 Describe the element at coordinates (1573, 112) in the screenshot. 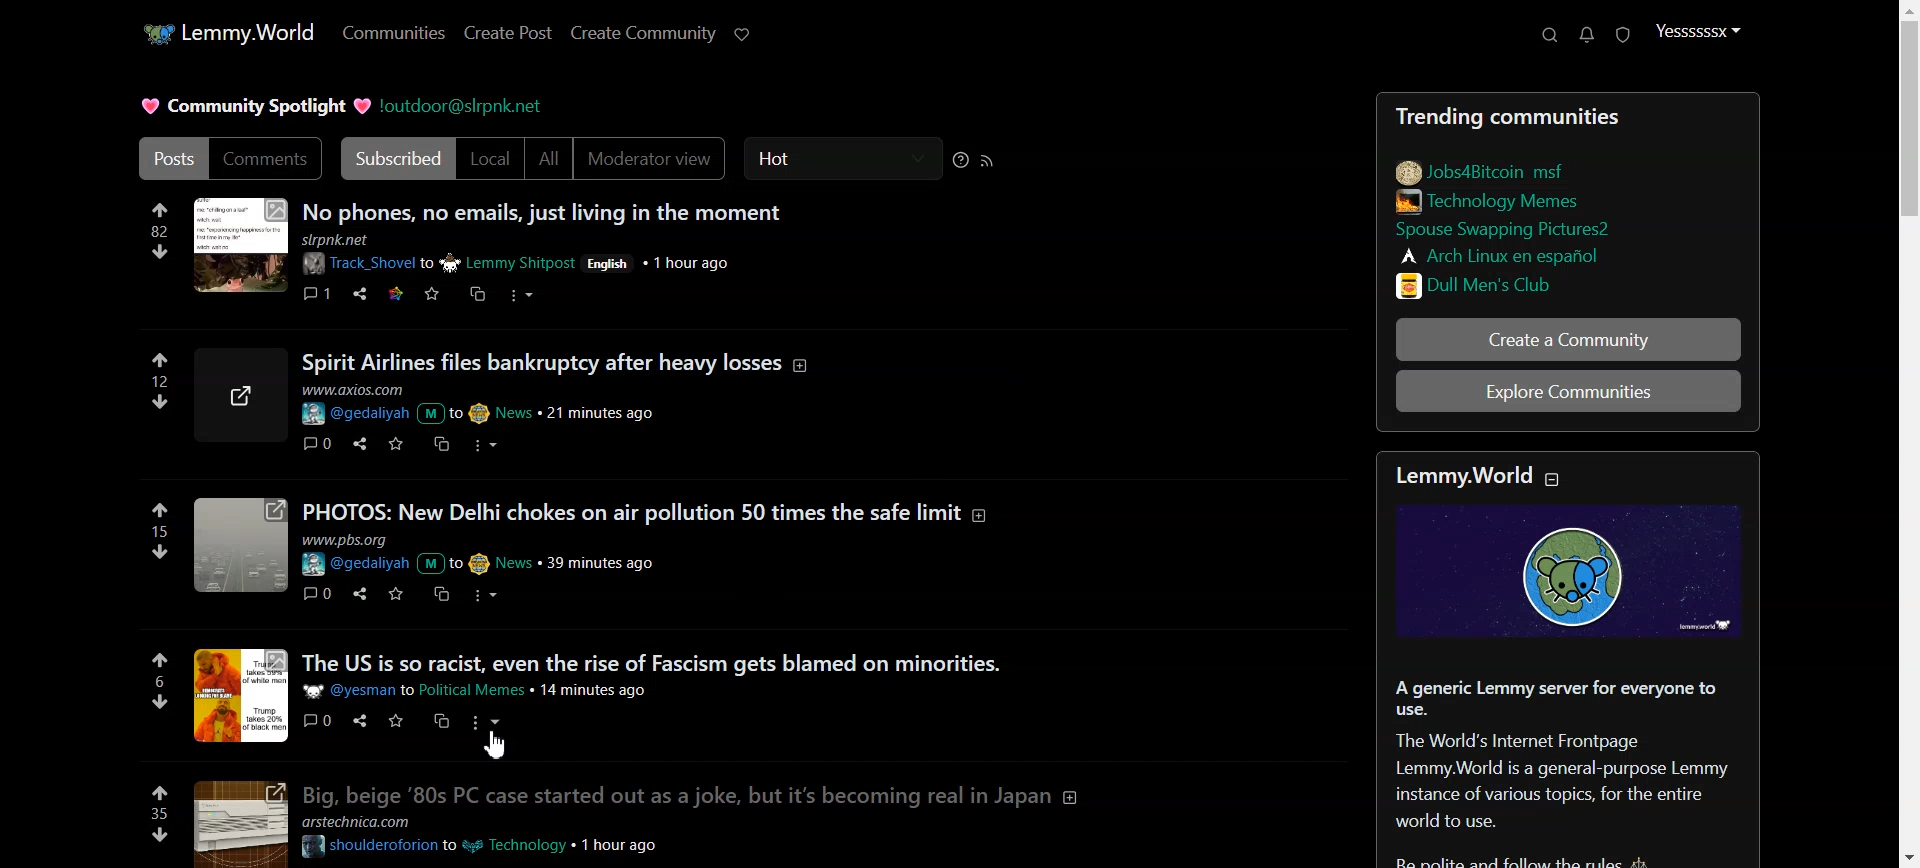

I see `Posts` at that location.